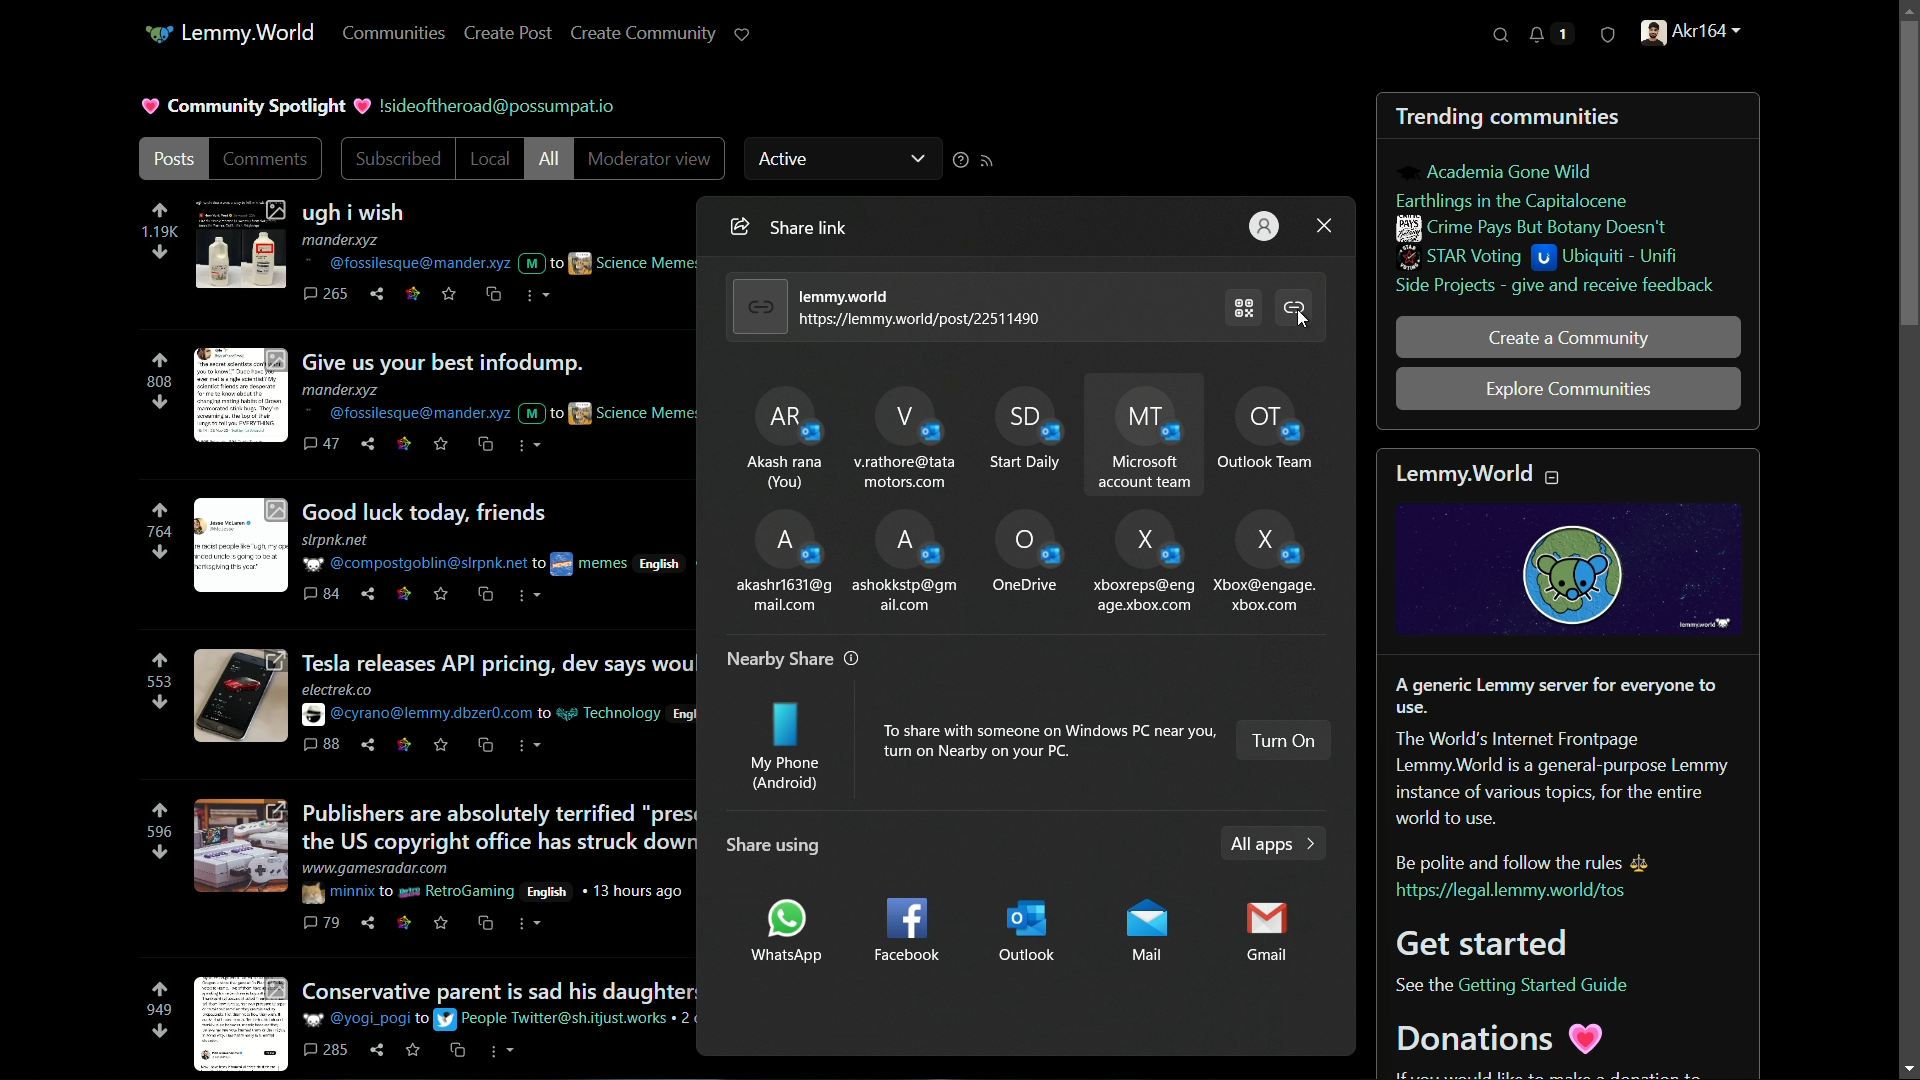 Image resolution: width=1920 pixels, height=1080 pixels. I want to click on more actions, so click(534, 597).